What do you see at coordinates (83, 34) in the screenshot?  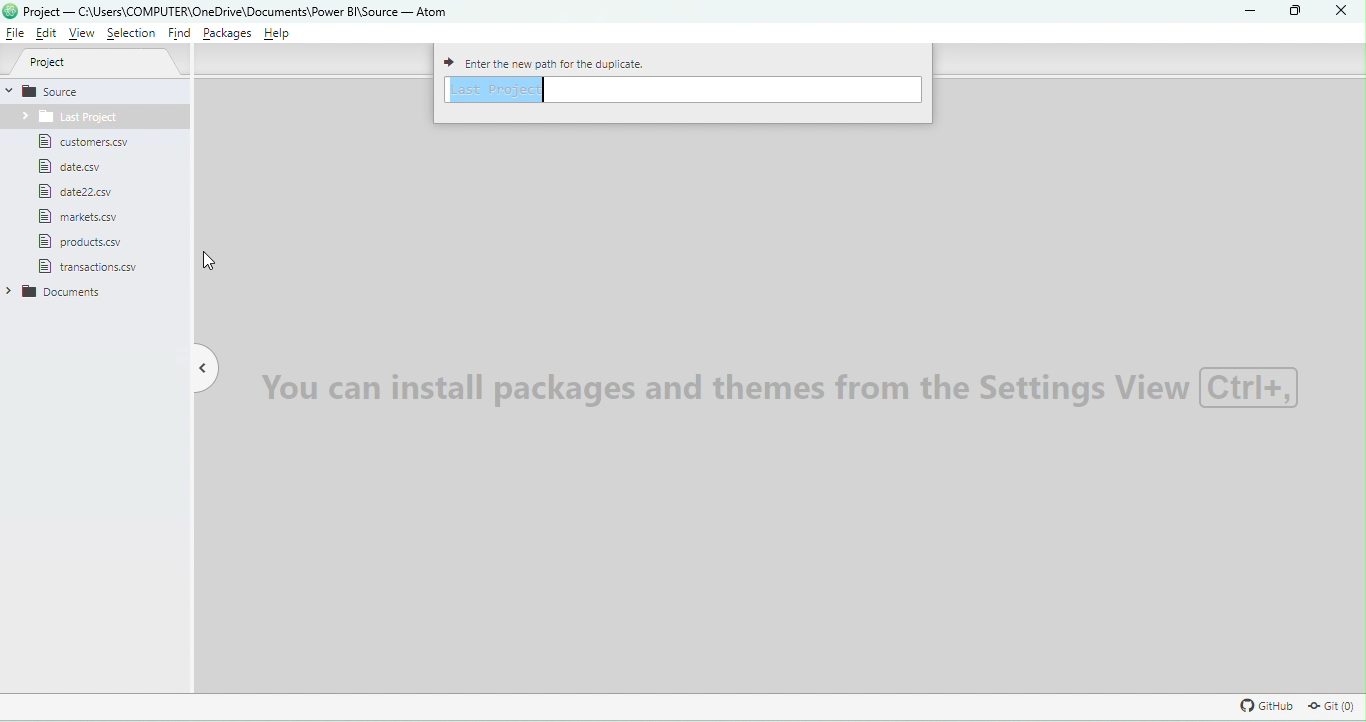 I see `View` at bounding box center [83, 34].